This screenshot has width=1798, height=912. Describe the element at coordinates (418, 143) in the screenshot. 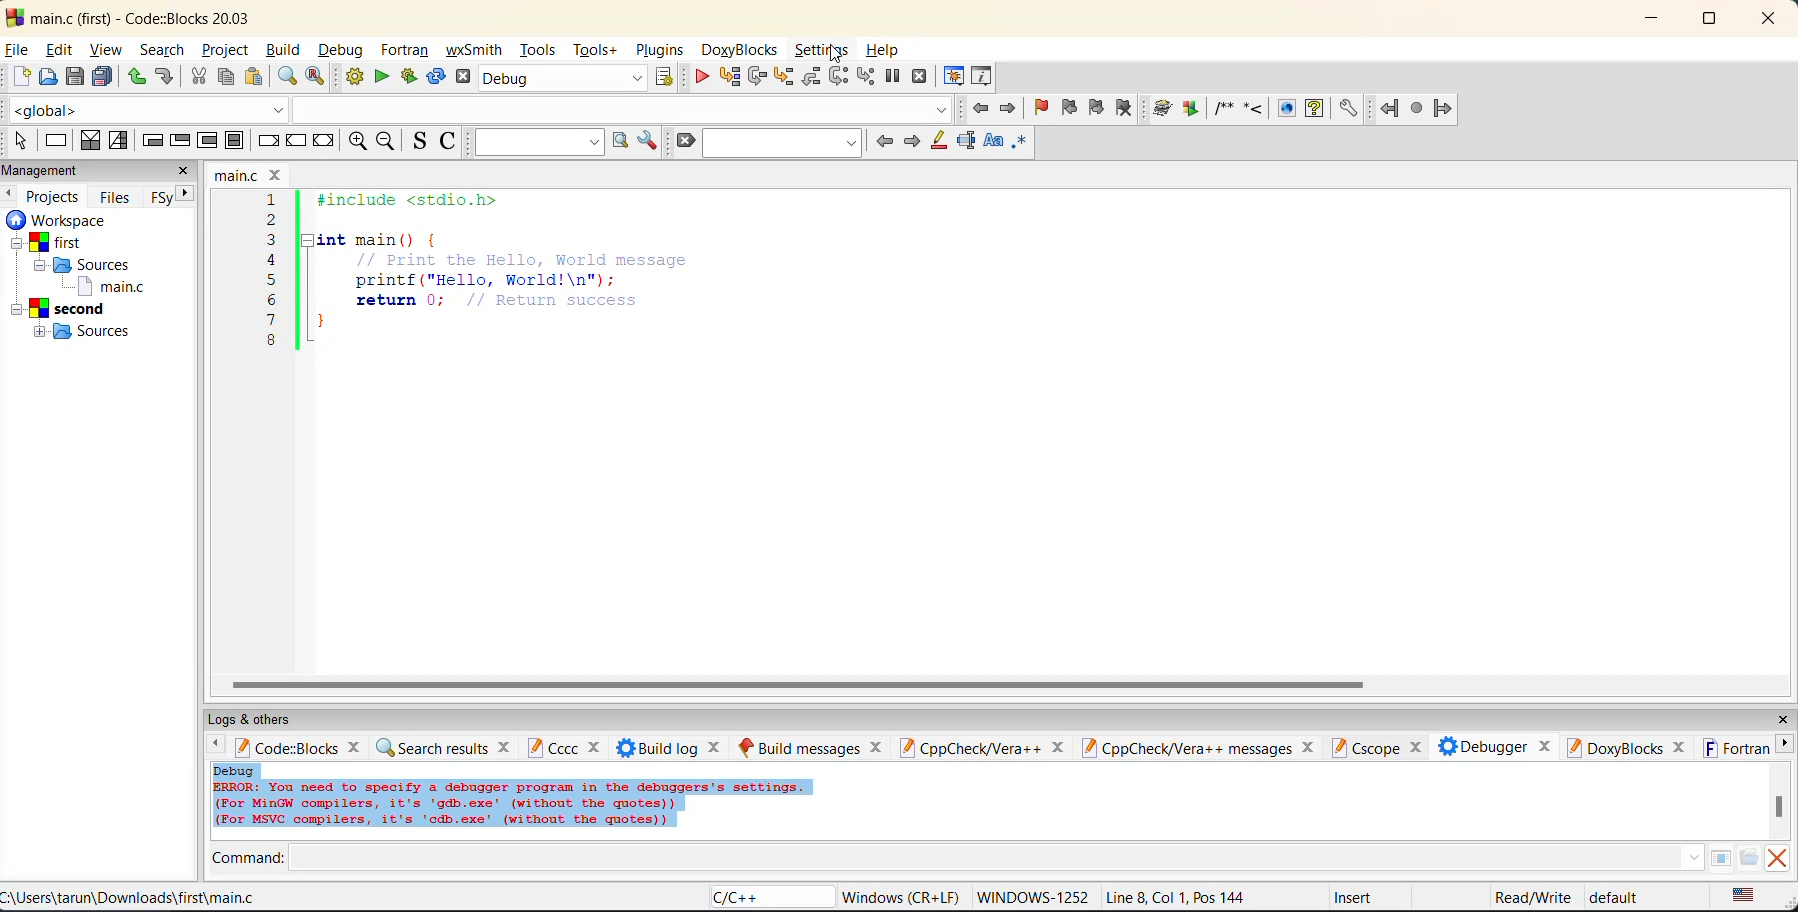

I see `toggle source` at that location.